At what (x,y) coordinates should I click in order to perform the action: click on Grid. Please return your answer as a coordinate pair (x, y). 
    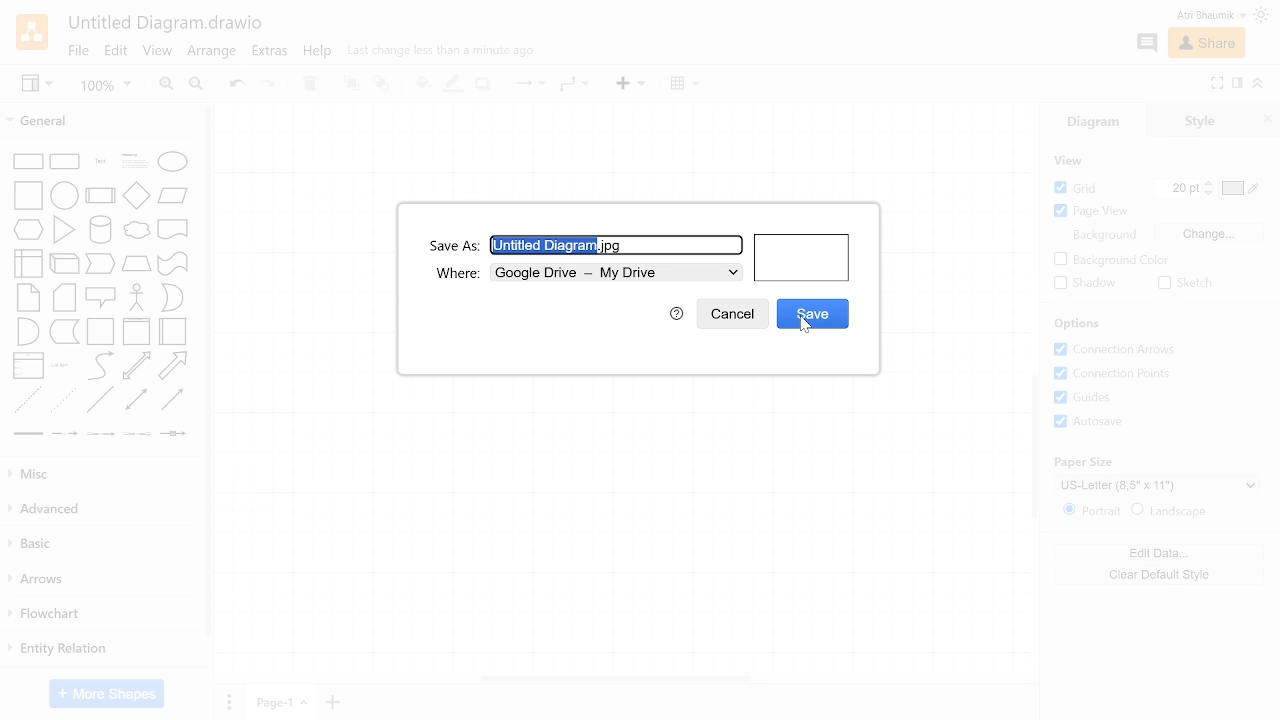
    Looking at the image, I should click on (1084, 187).